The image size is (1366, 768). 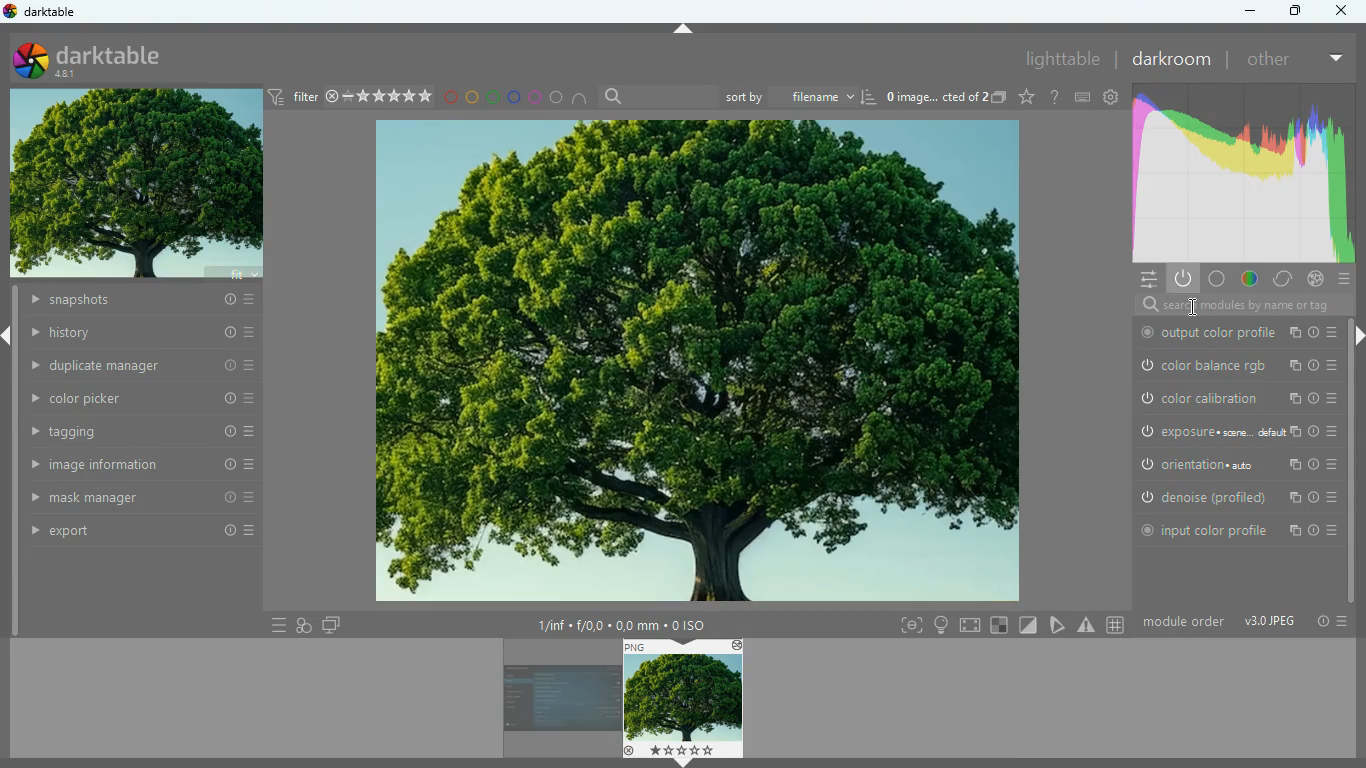 What do you see at coordinates (1337, 59) in the screenshot?
I see `more` at bounding box center [1337, 59].